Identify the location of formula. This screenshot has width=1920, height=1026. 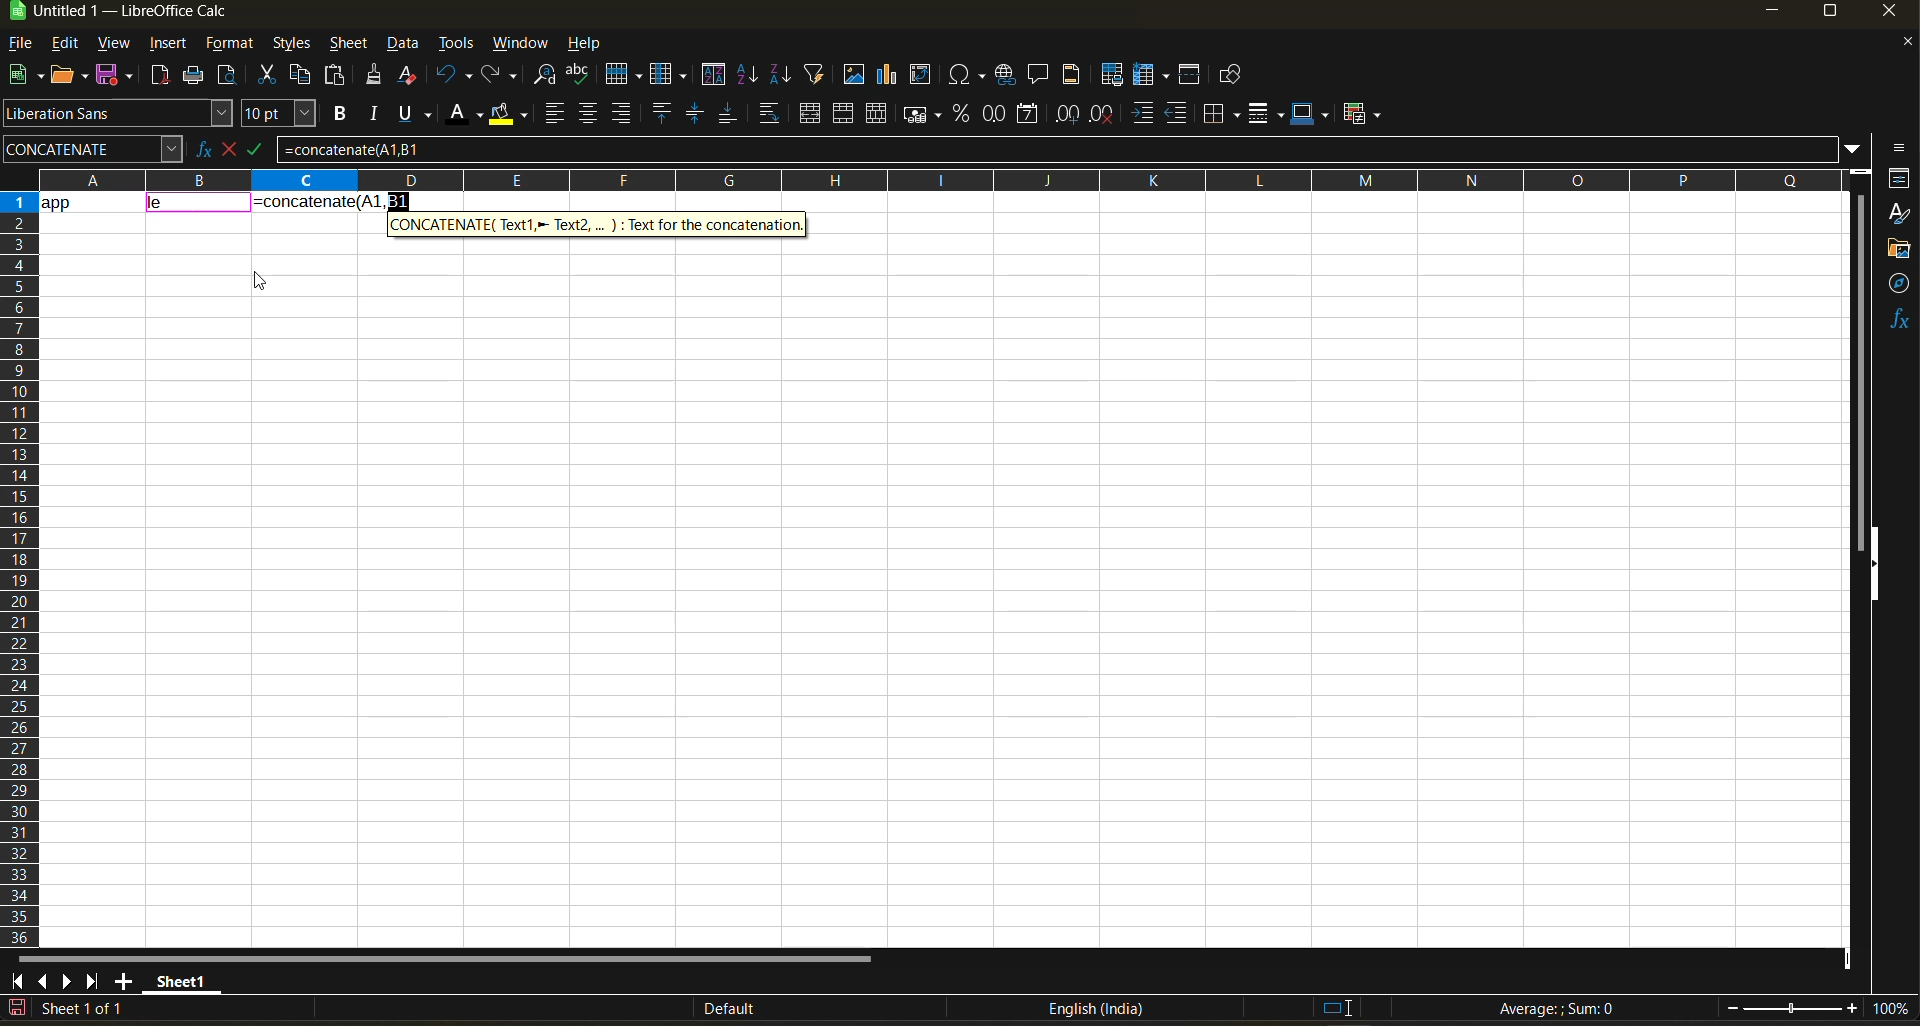
(263, 153).